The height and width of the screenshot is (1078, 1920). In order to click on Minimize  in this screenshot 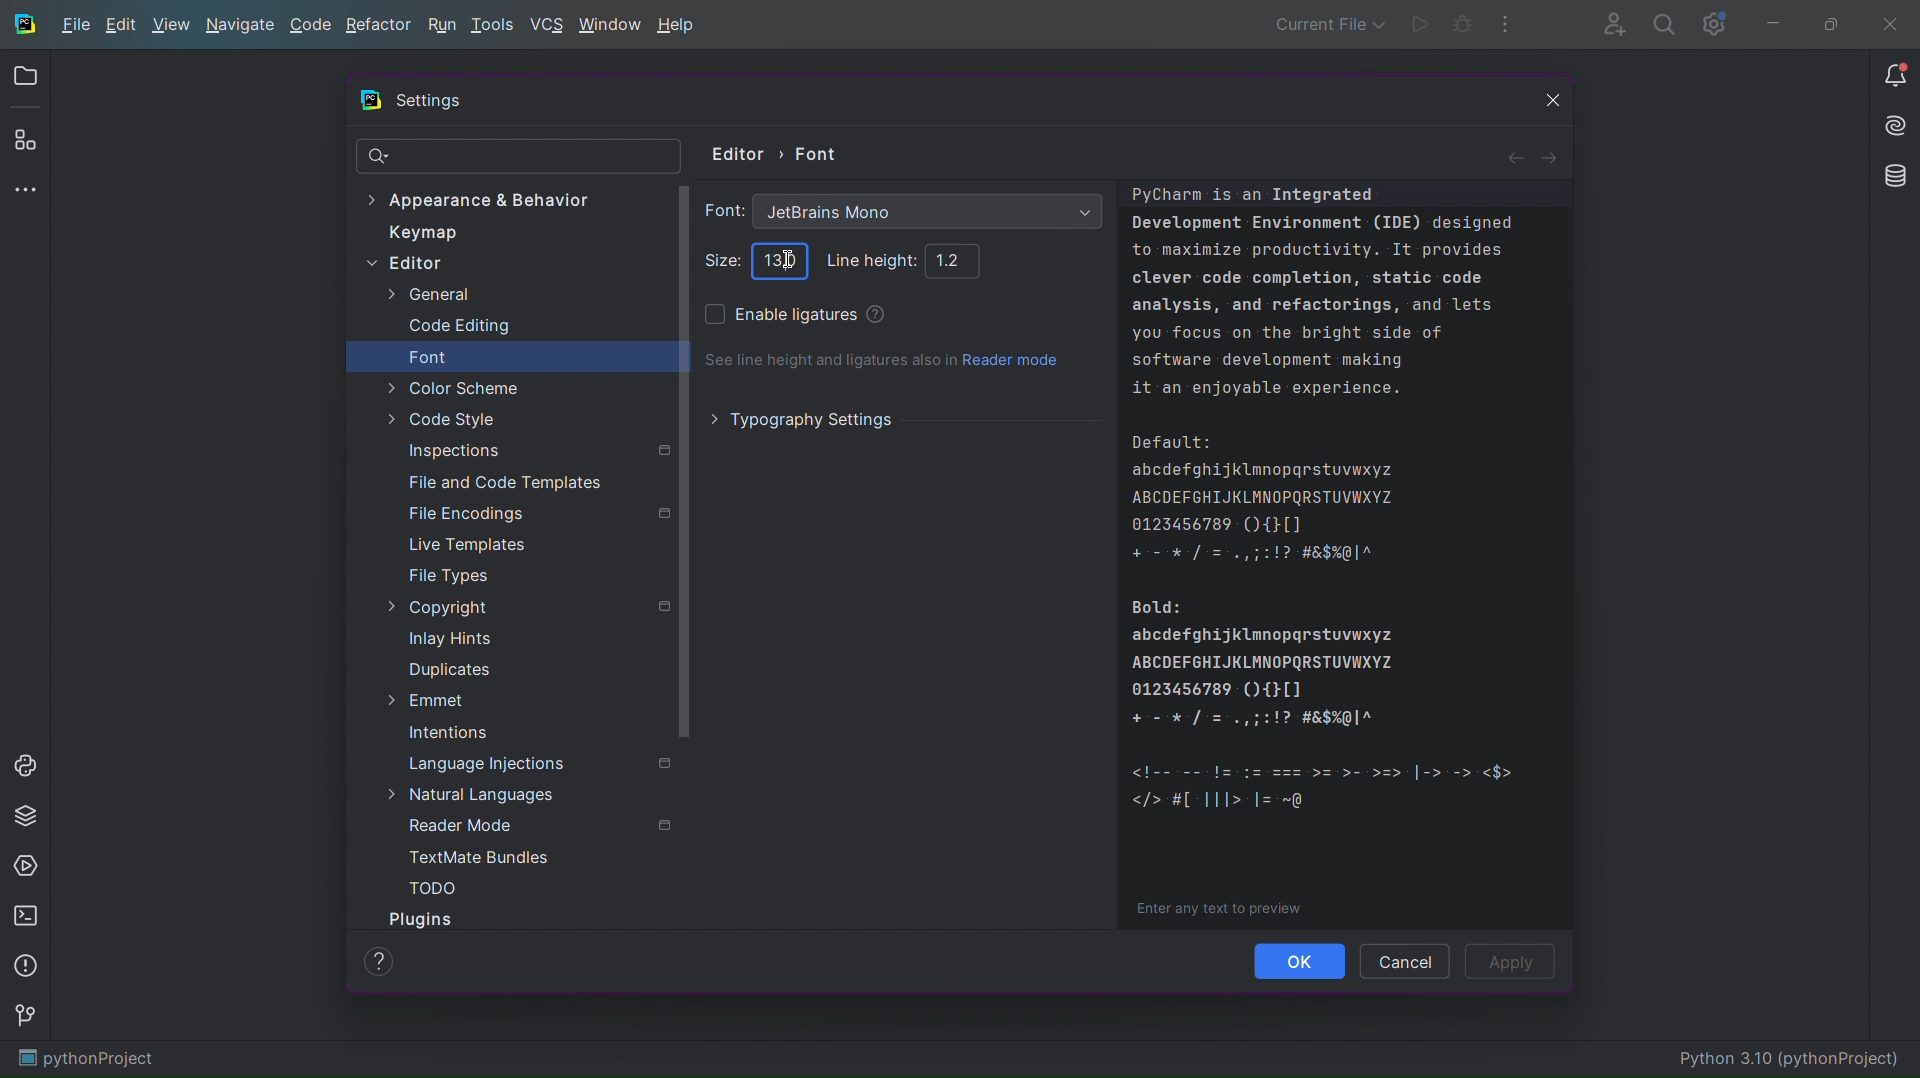, I will do `click(1772, 24)`.